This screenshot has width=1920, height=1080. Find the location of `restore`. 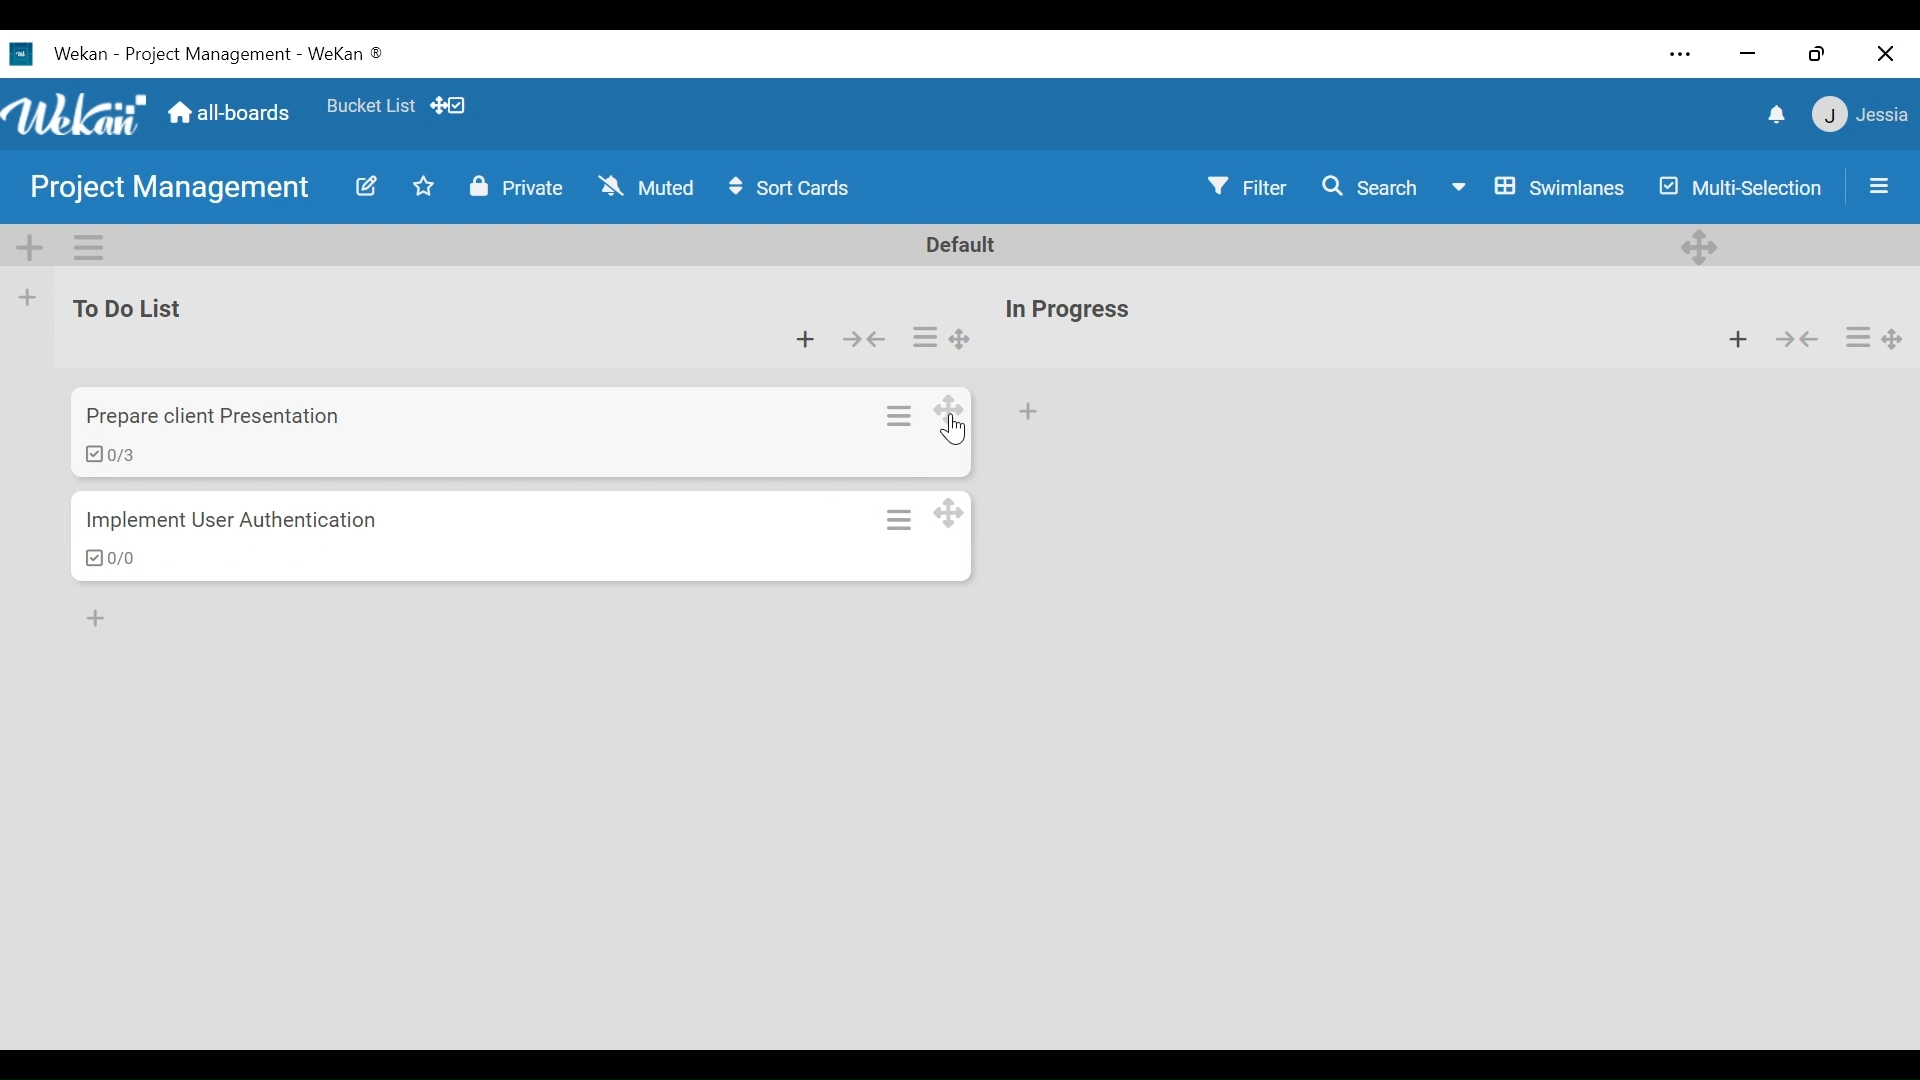

restore is located at coordinates (1817, 56).